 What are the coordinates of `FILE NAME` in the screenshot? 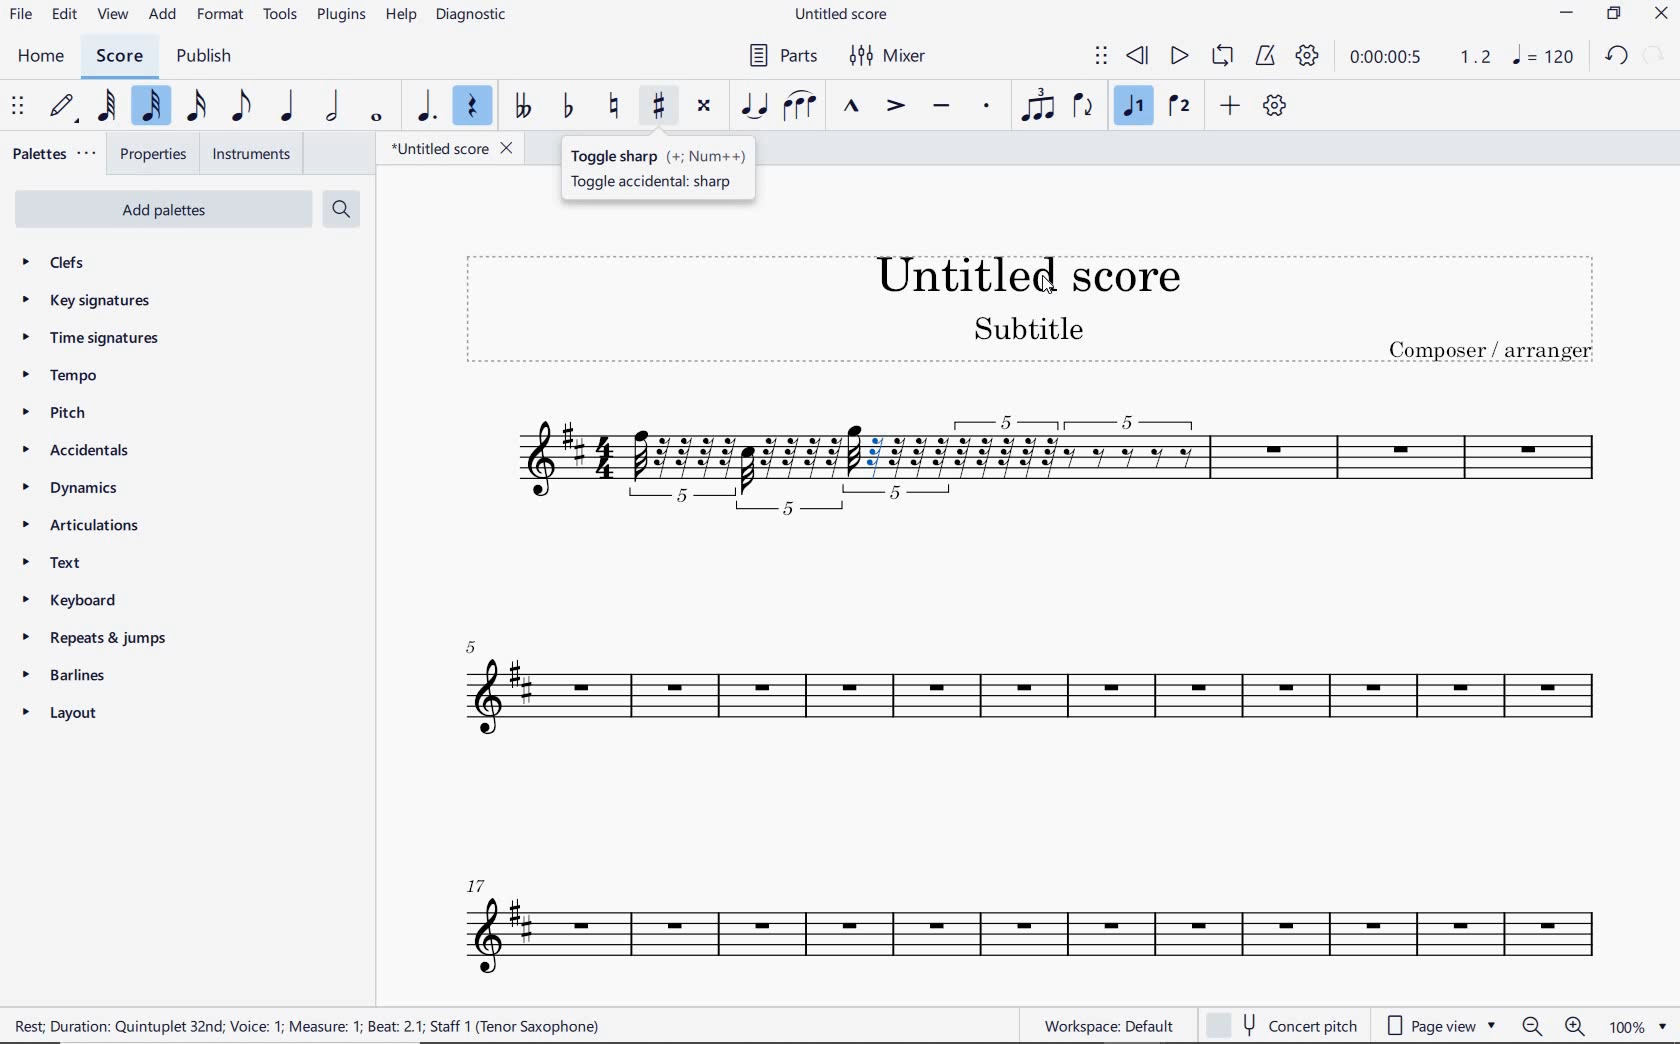 It's located at (446, 148).